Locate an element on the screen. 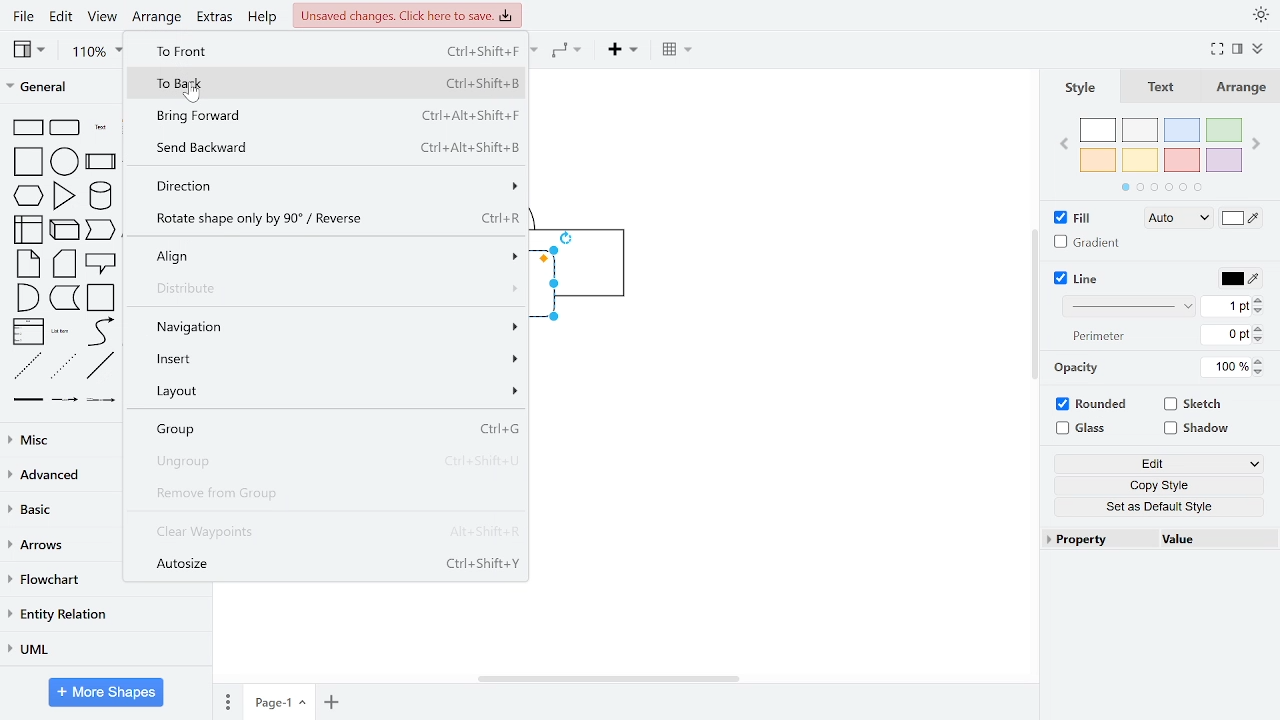 This screenshot has width=1280, height=720. red is located at coordinates (1181, 160).